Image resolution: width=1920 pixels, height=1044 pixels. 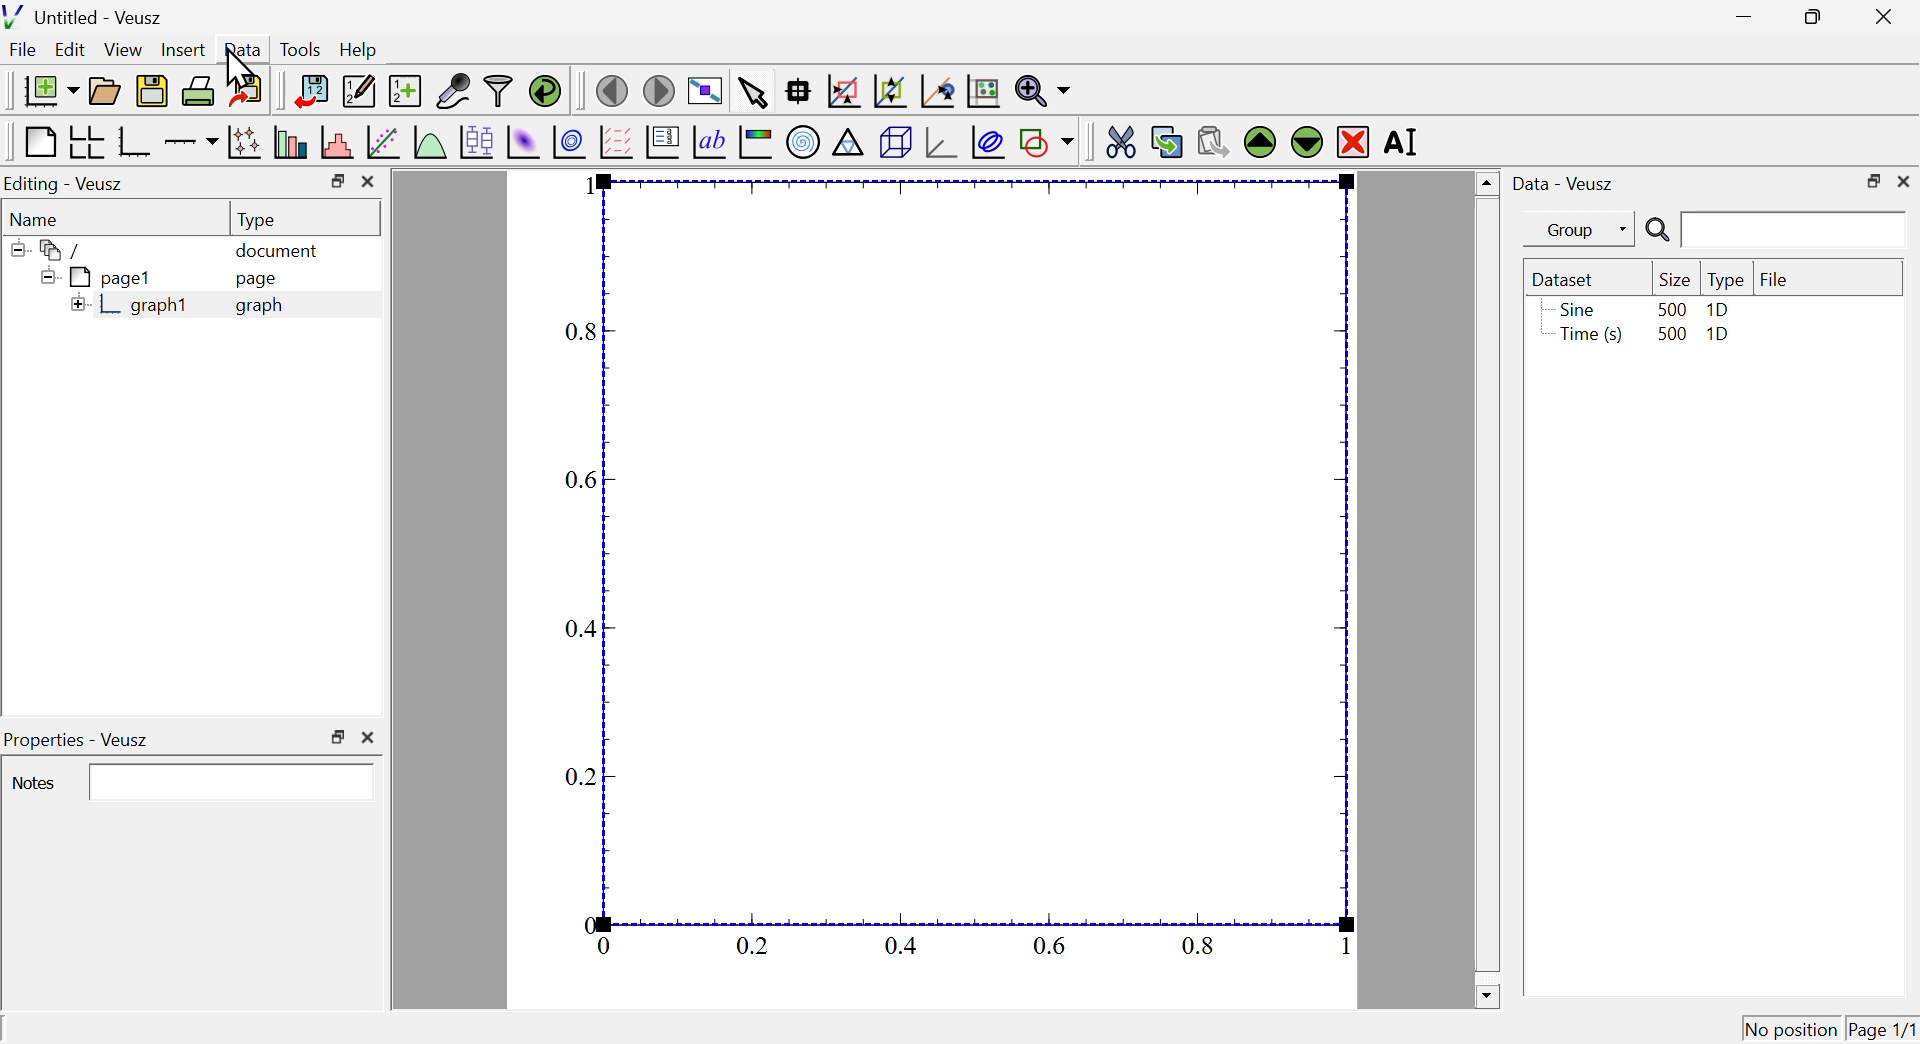 I want to click on rename the selected widget, so click(x=1408, y=143).